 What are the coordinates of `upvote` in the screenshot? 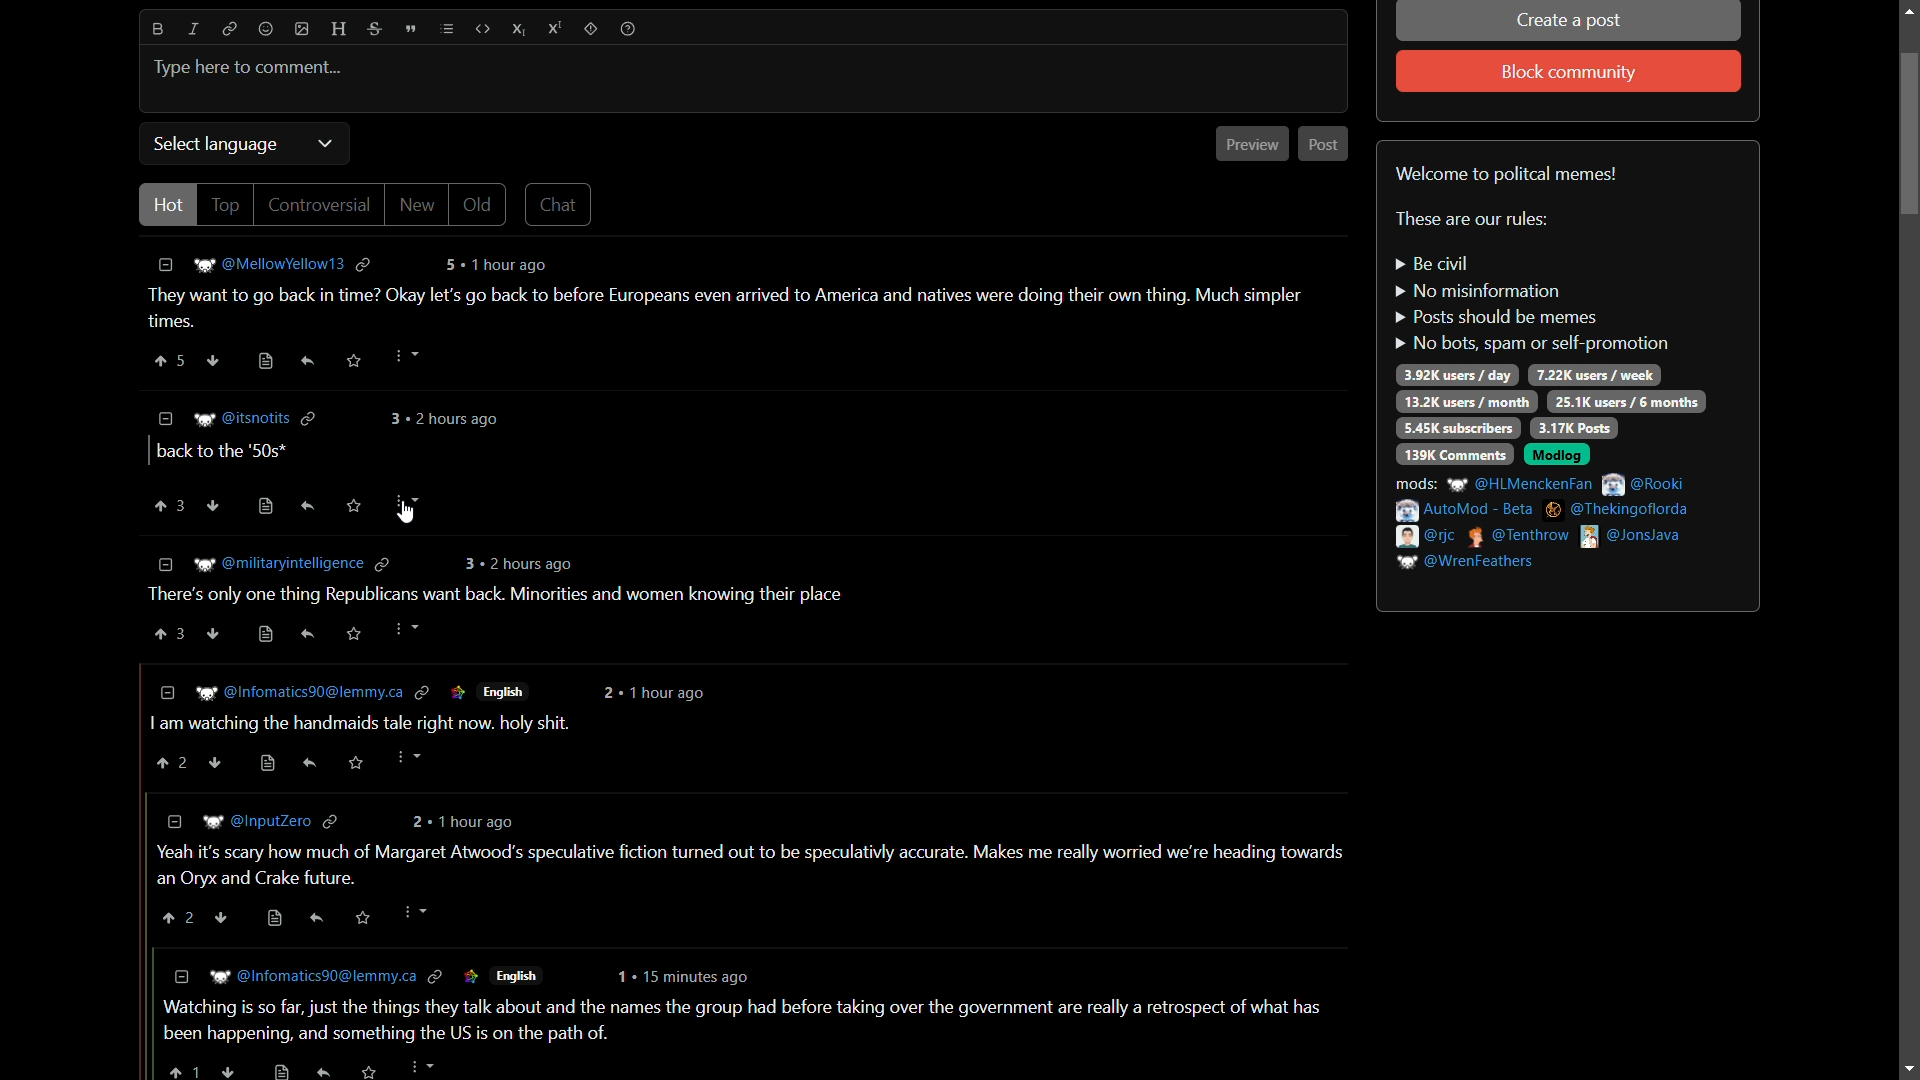 It's located at (169, 504).